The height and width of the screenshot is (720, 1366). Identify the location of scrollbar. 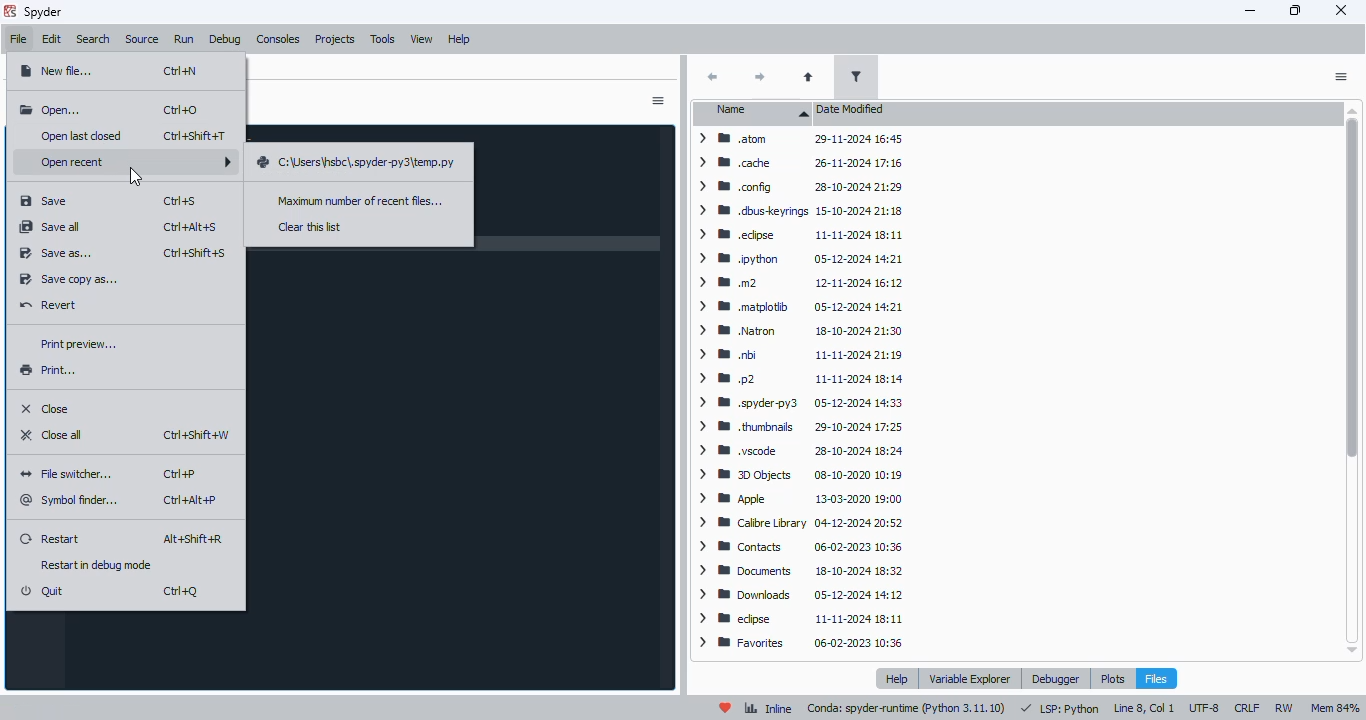
(1351, 380).